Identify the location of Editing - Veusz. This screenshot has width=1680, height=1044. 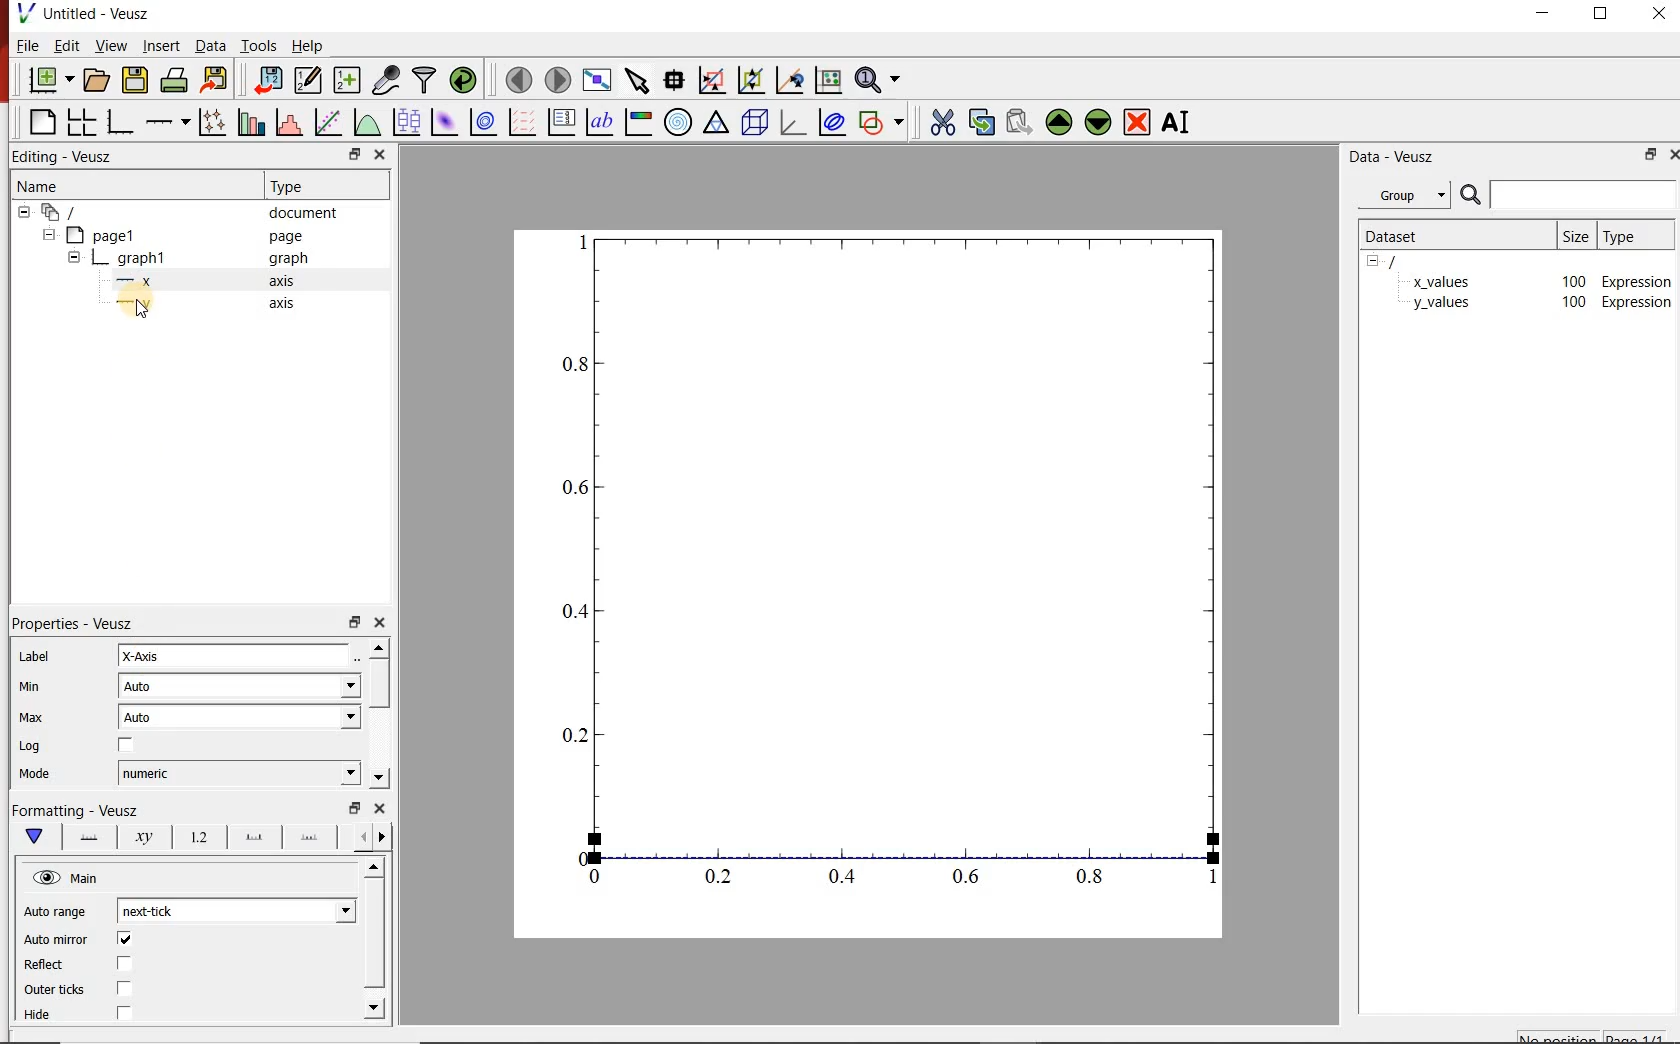
(64, 157).